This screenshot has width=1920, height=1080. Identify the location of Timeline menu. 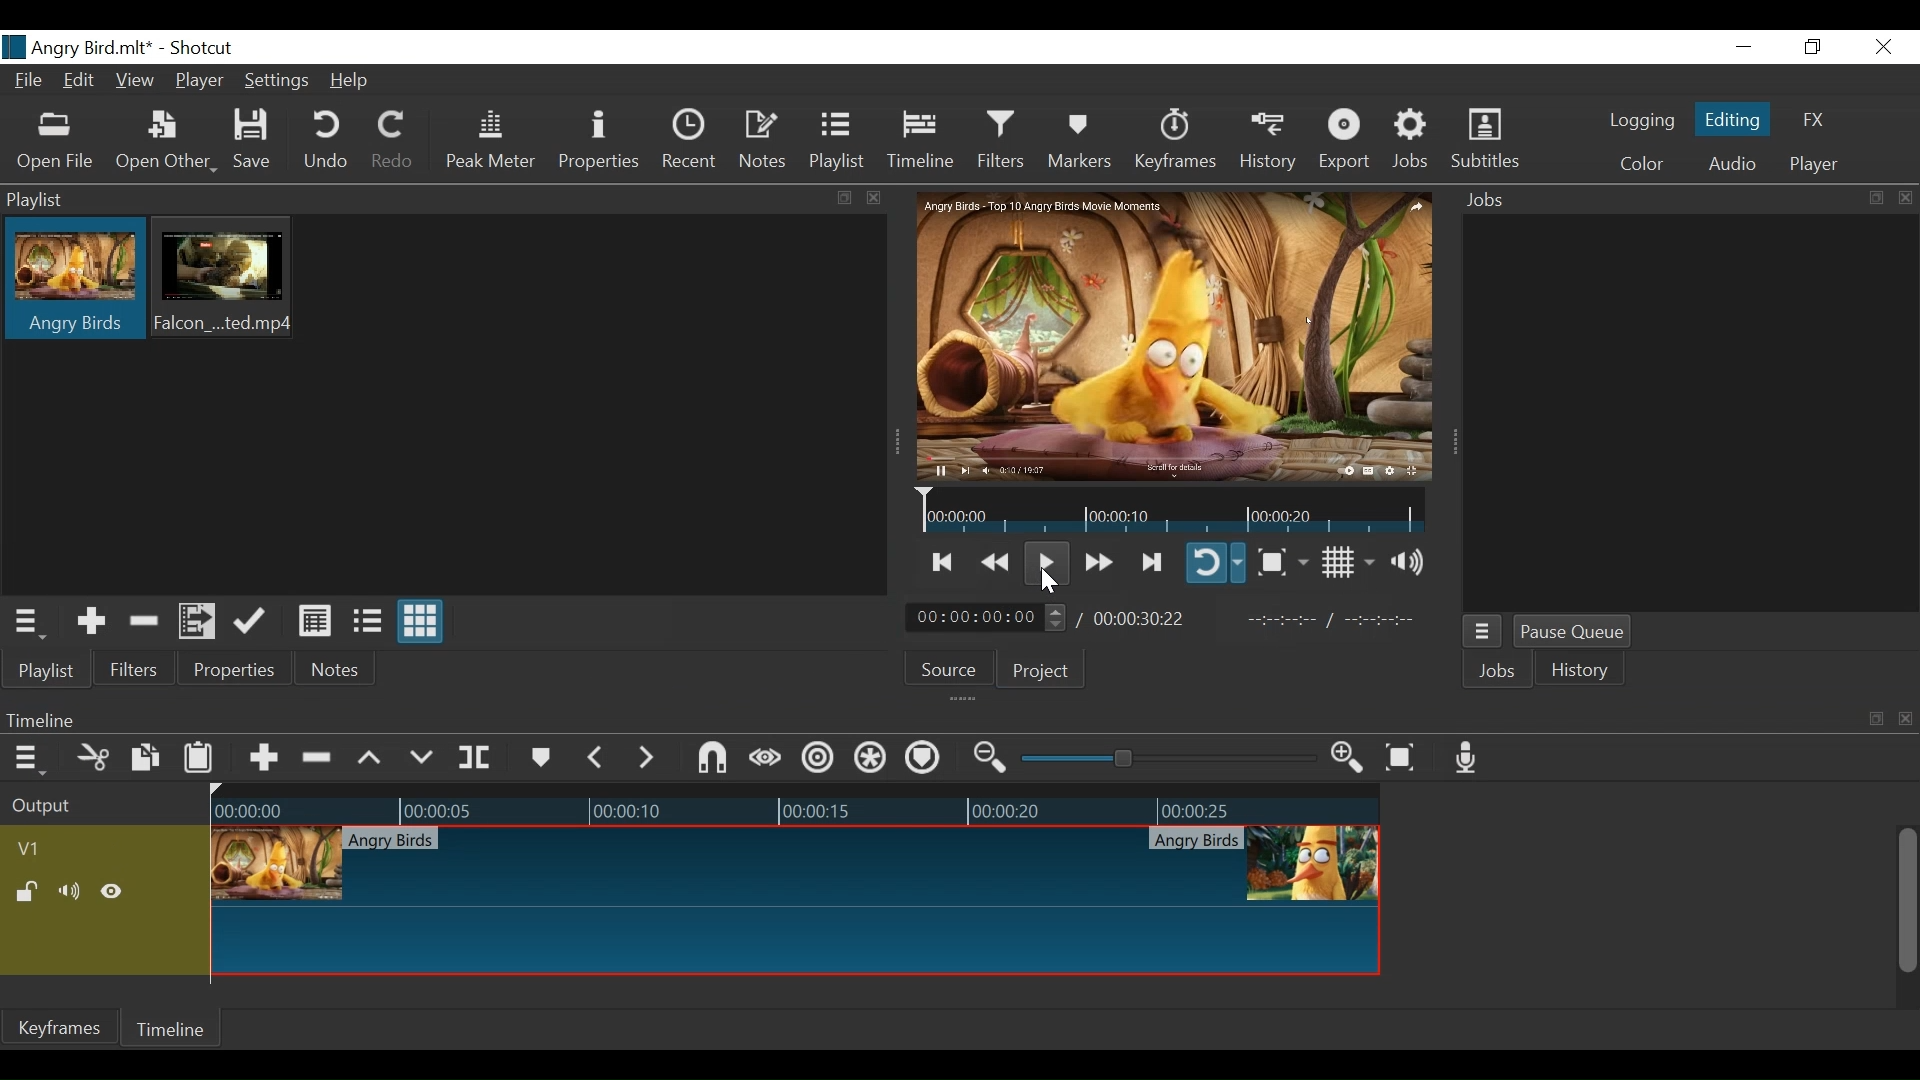
(27, 759).